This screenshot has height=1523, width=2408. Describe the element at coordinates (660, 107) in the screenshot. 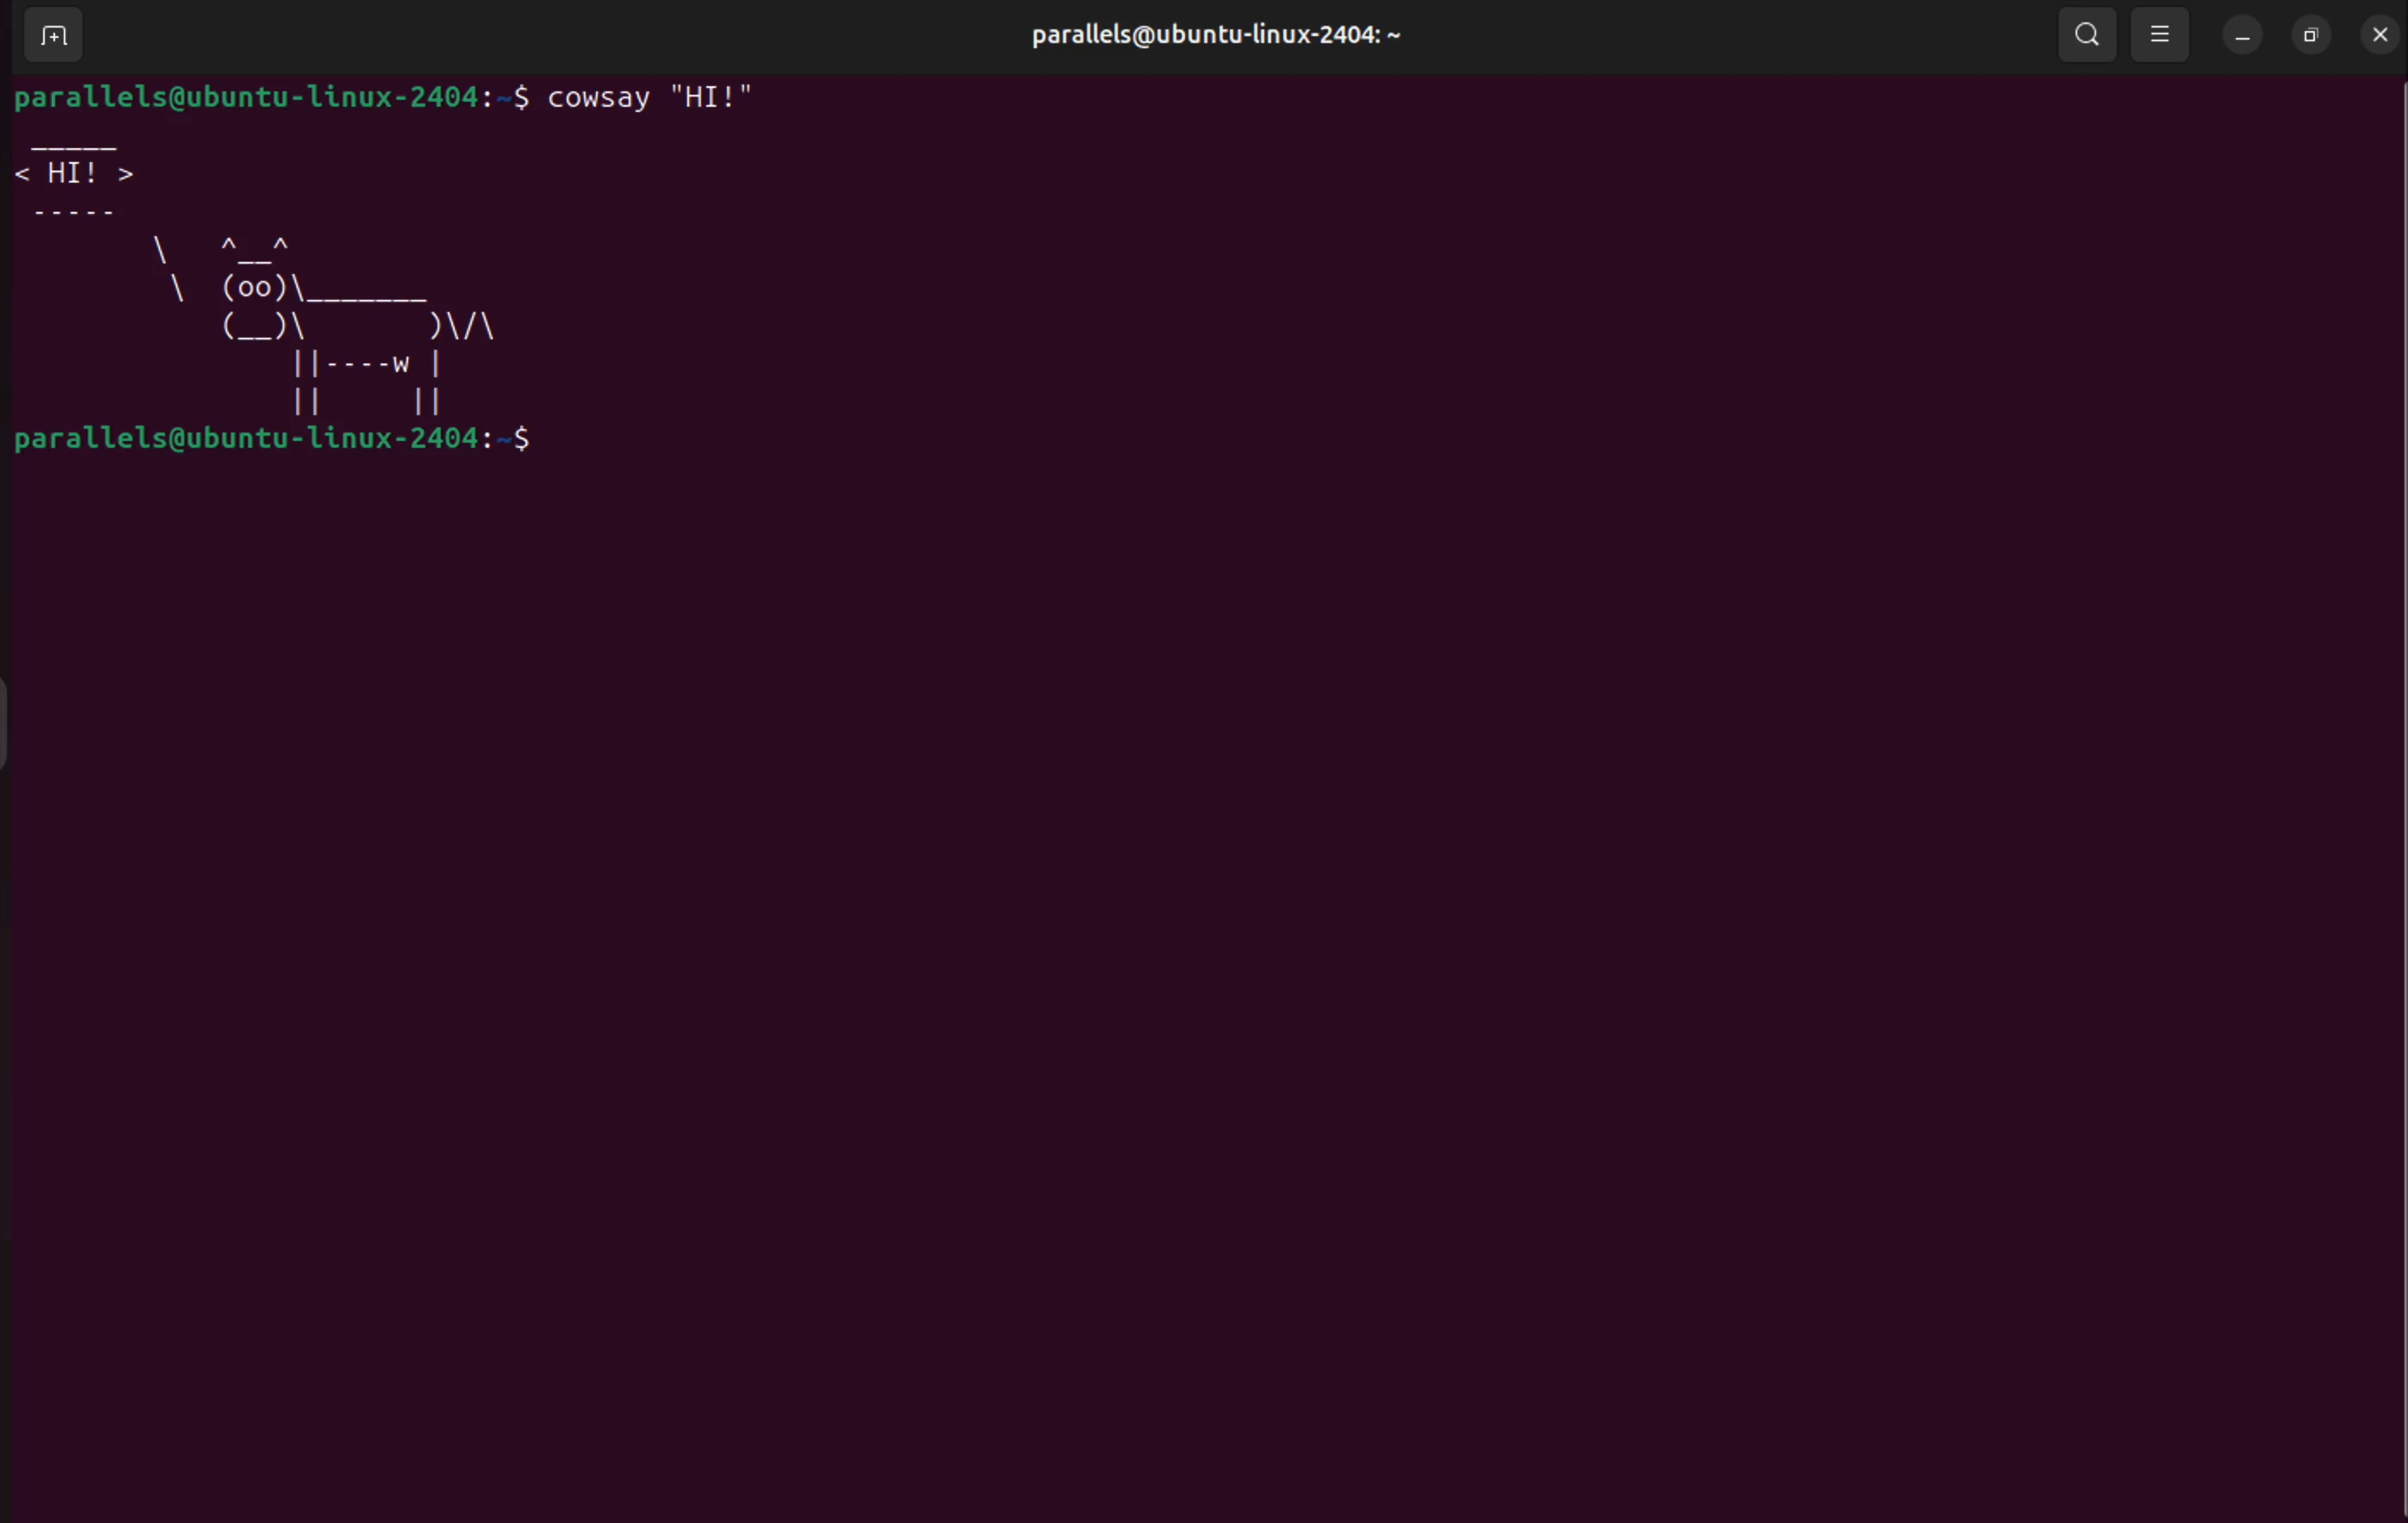

I see `cowsay "HI!"` at that location.